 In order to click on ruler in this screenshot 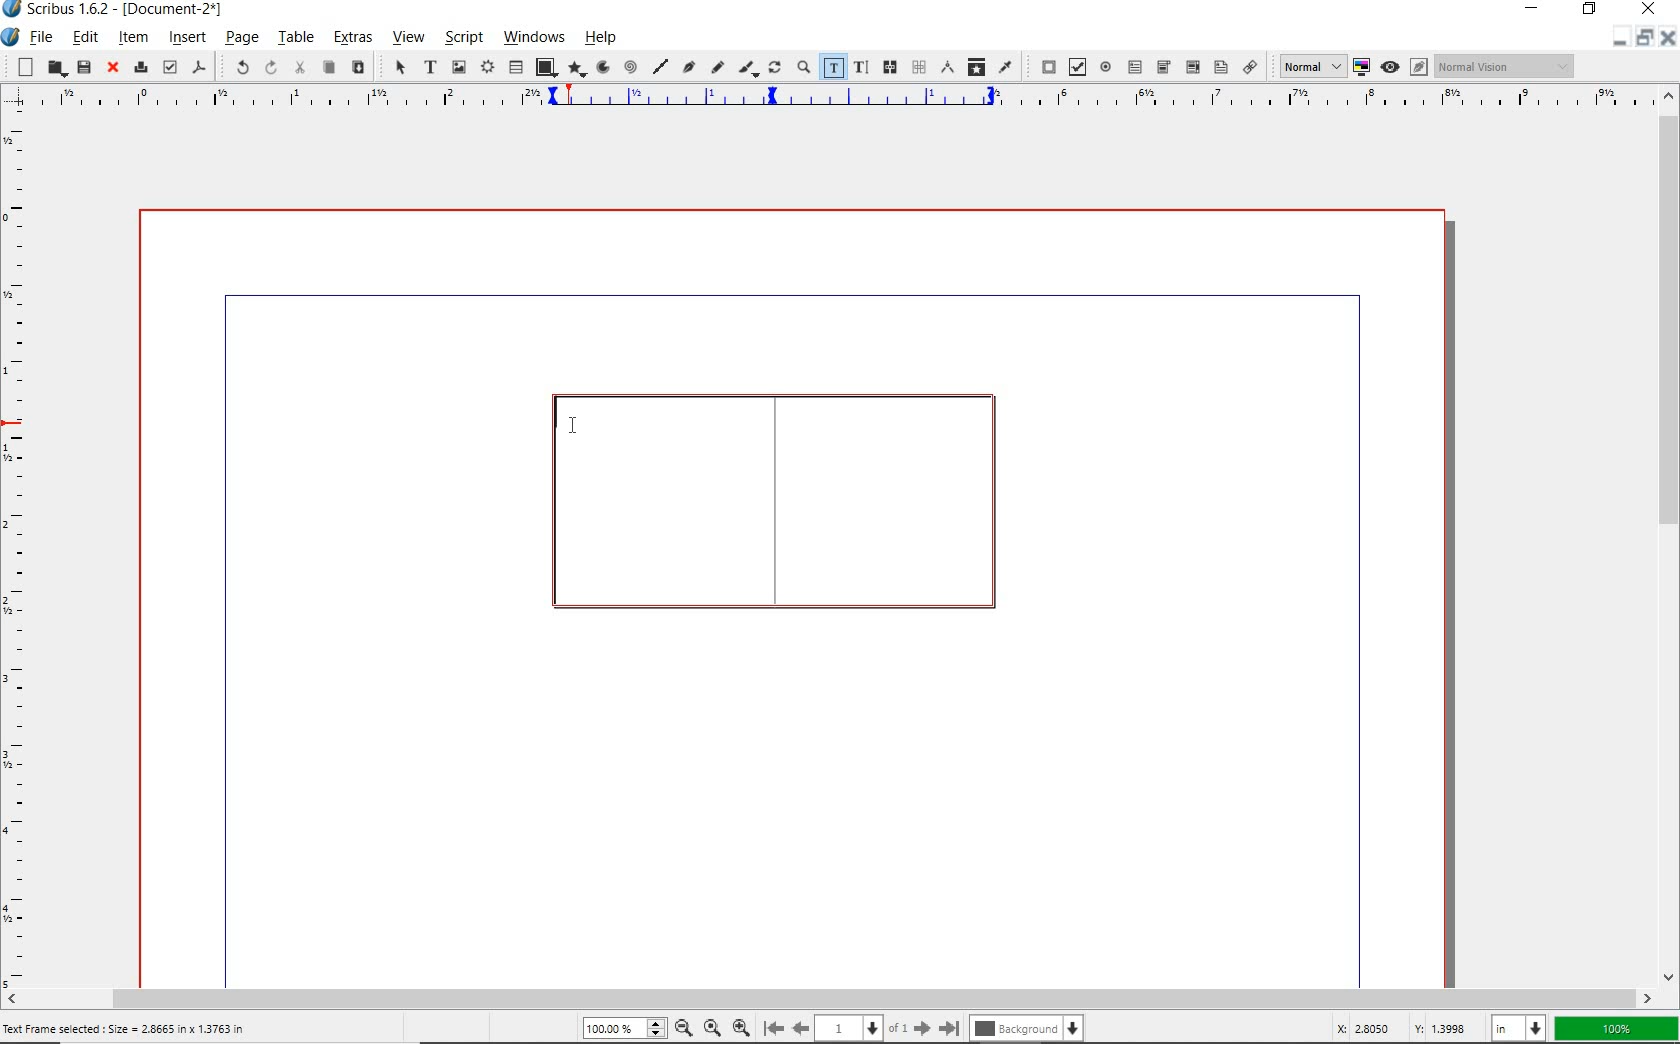, I will do `click(21, 549)`.